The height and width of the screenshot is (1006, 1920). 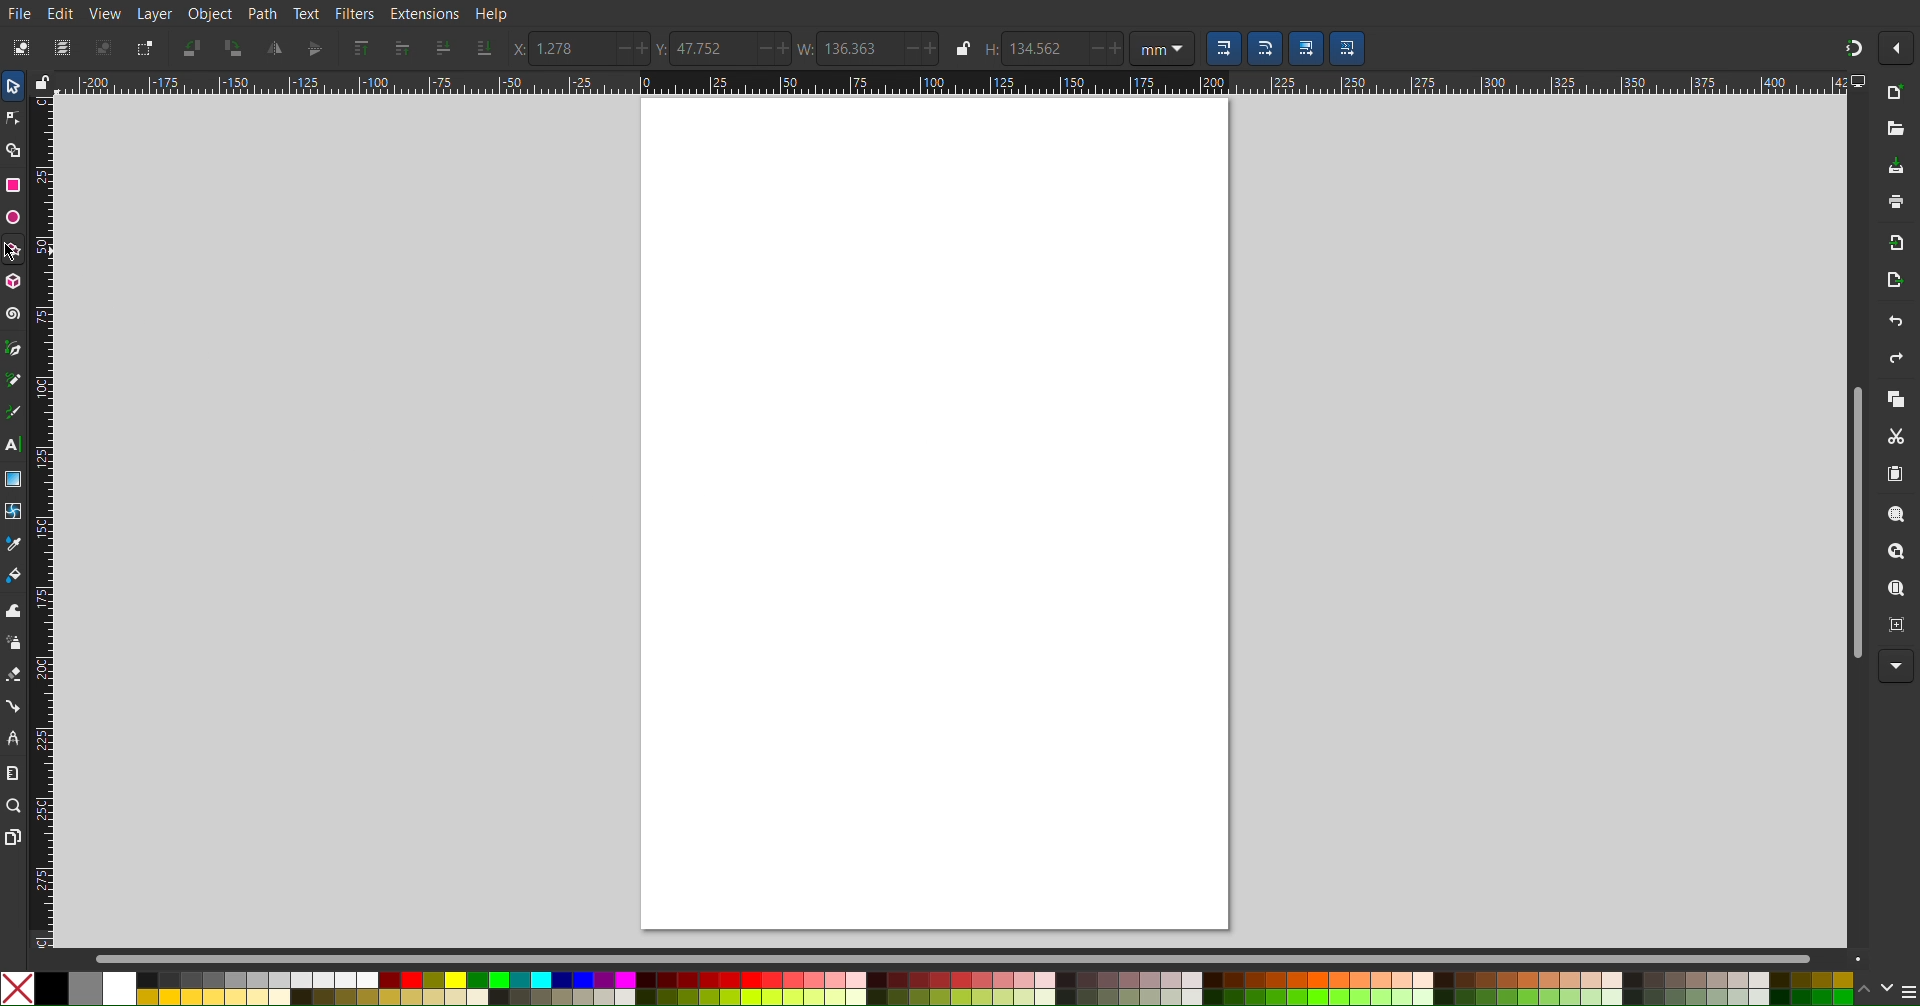 What do you see at coordinates (484, 49) in the screenshot?
I see `Send to the bottom` at bounding box center [484, 49].